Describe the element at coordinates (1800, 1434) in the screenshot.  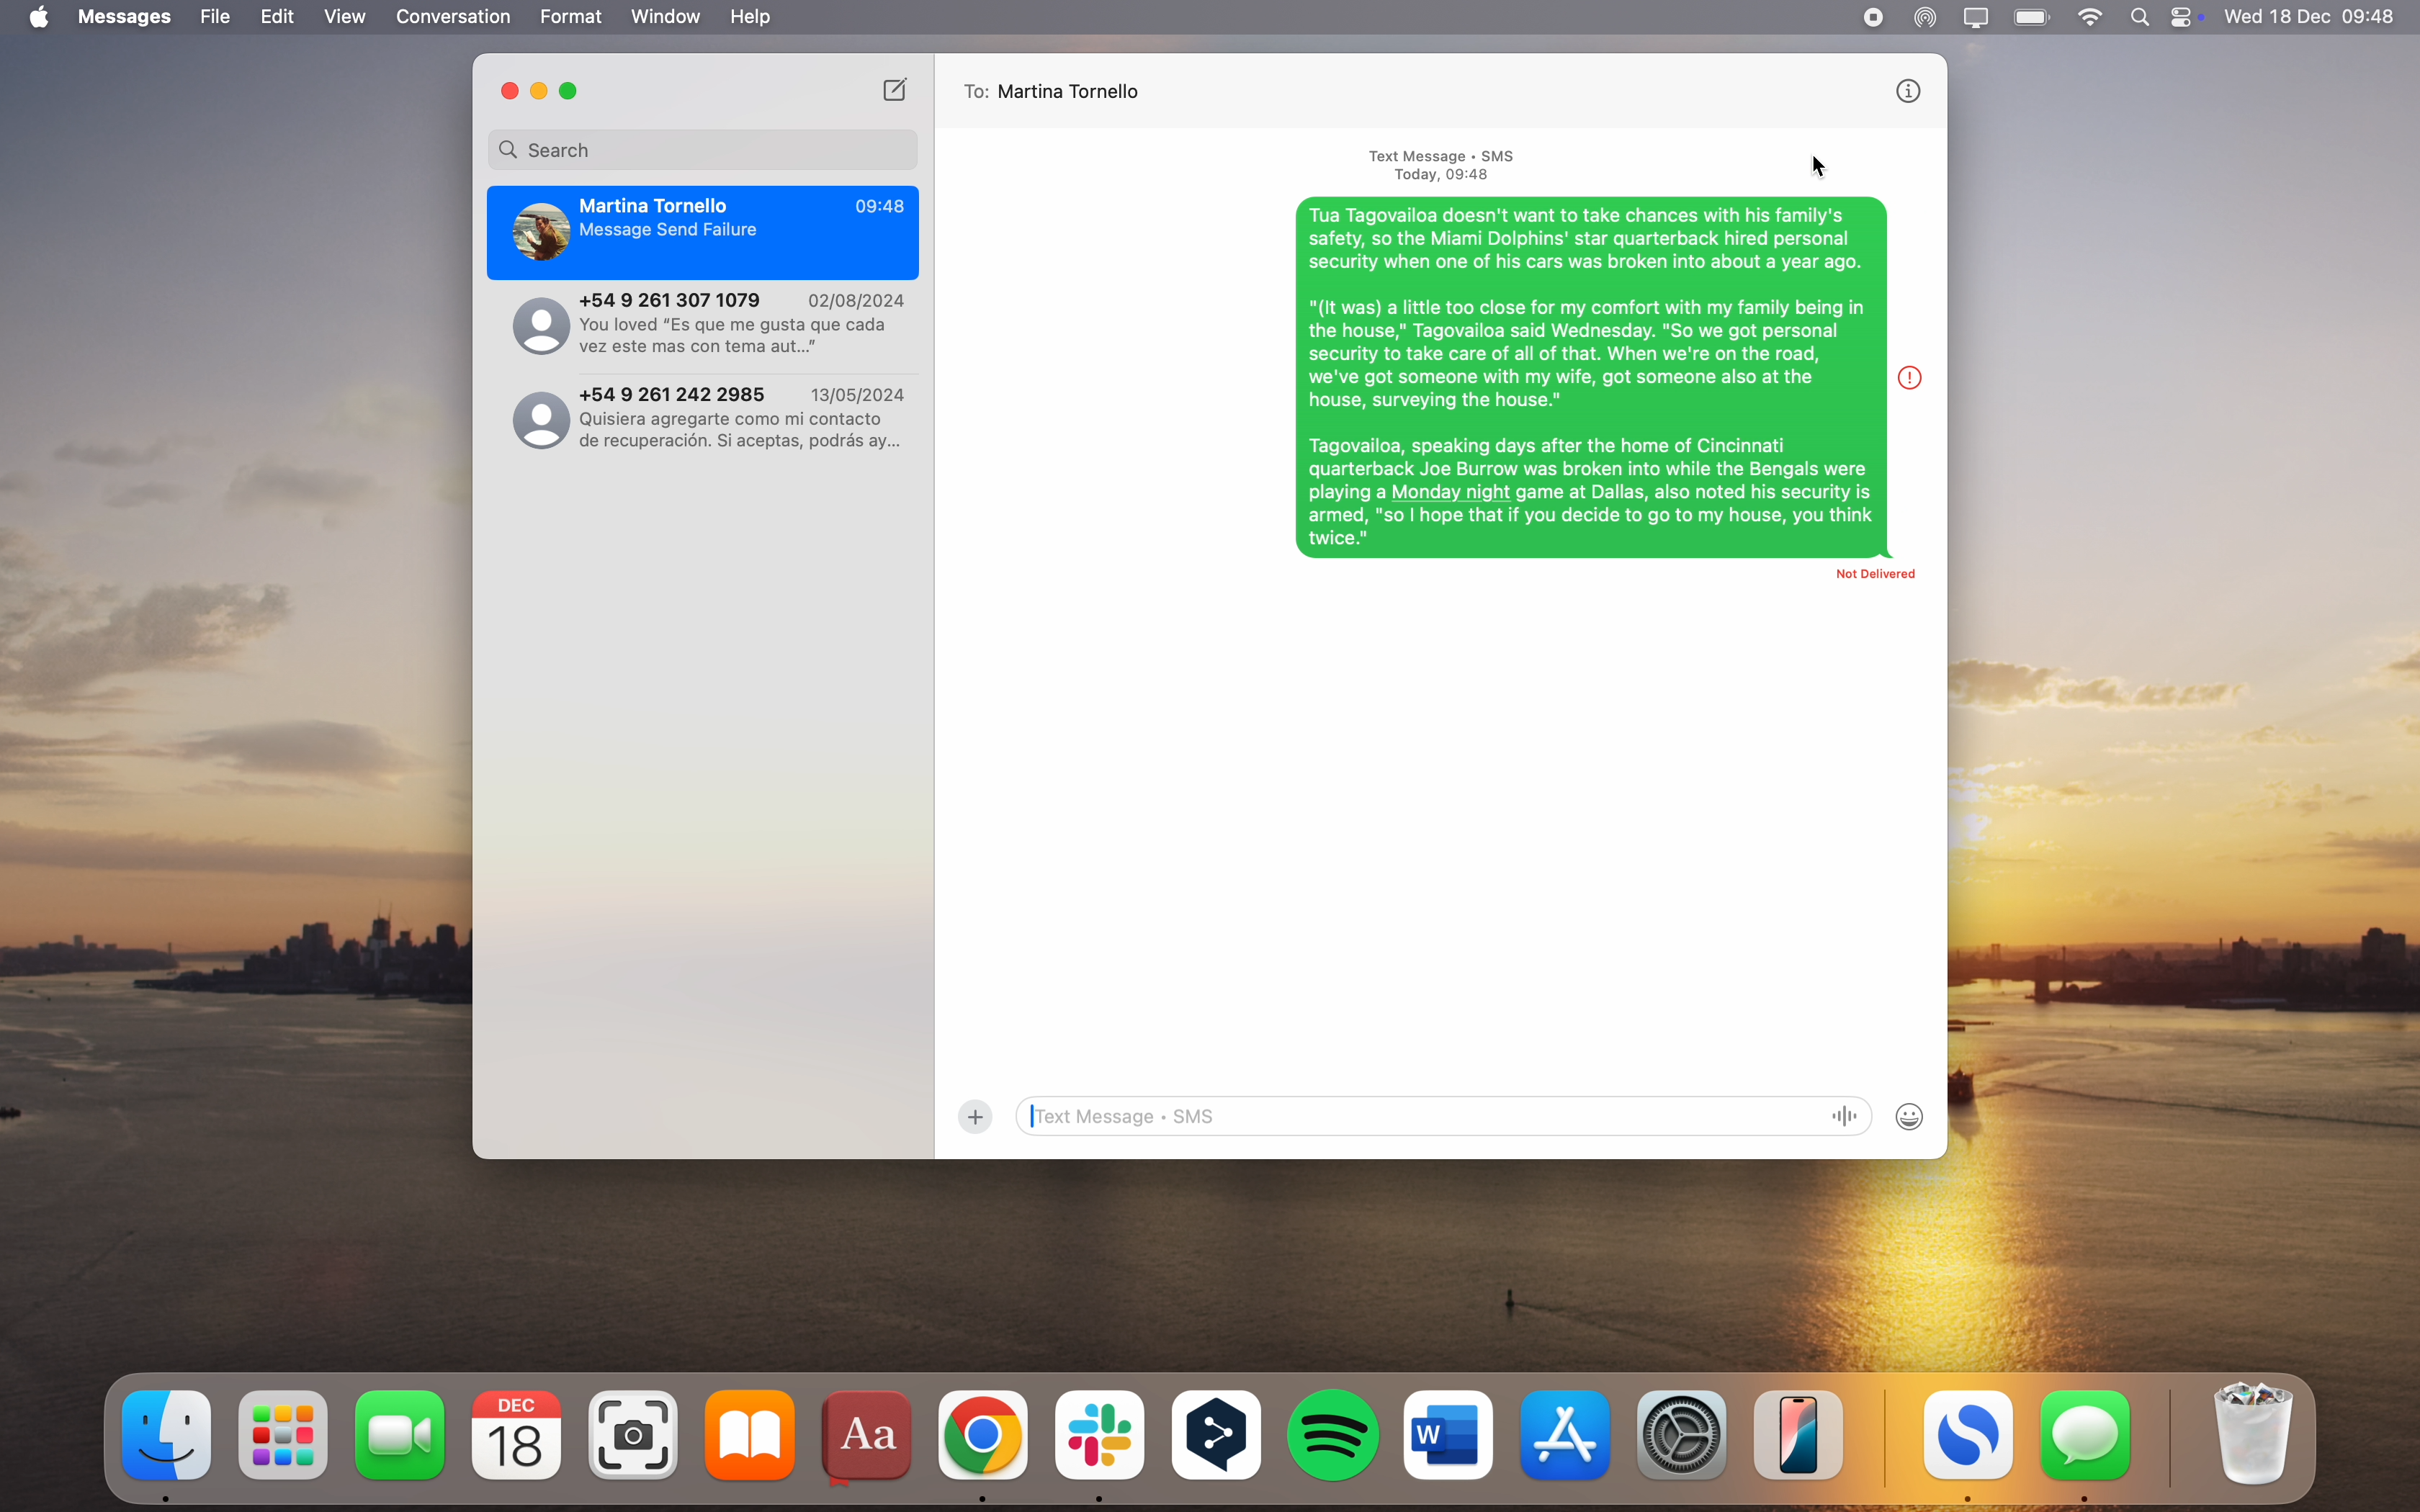
I see `iphone mirroring` at that location.